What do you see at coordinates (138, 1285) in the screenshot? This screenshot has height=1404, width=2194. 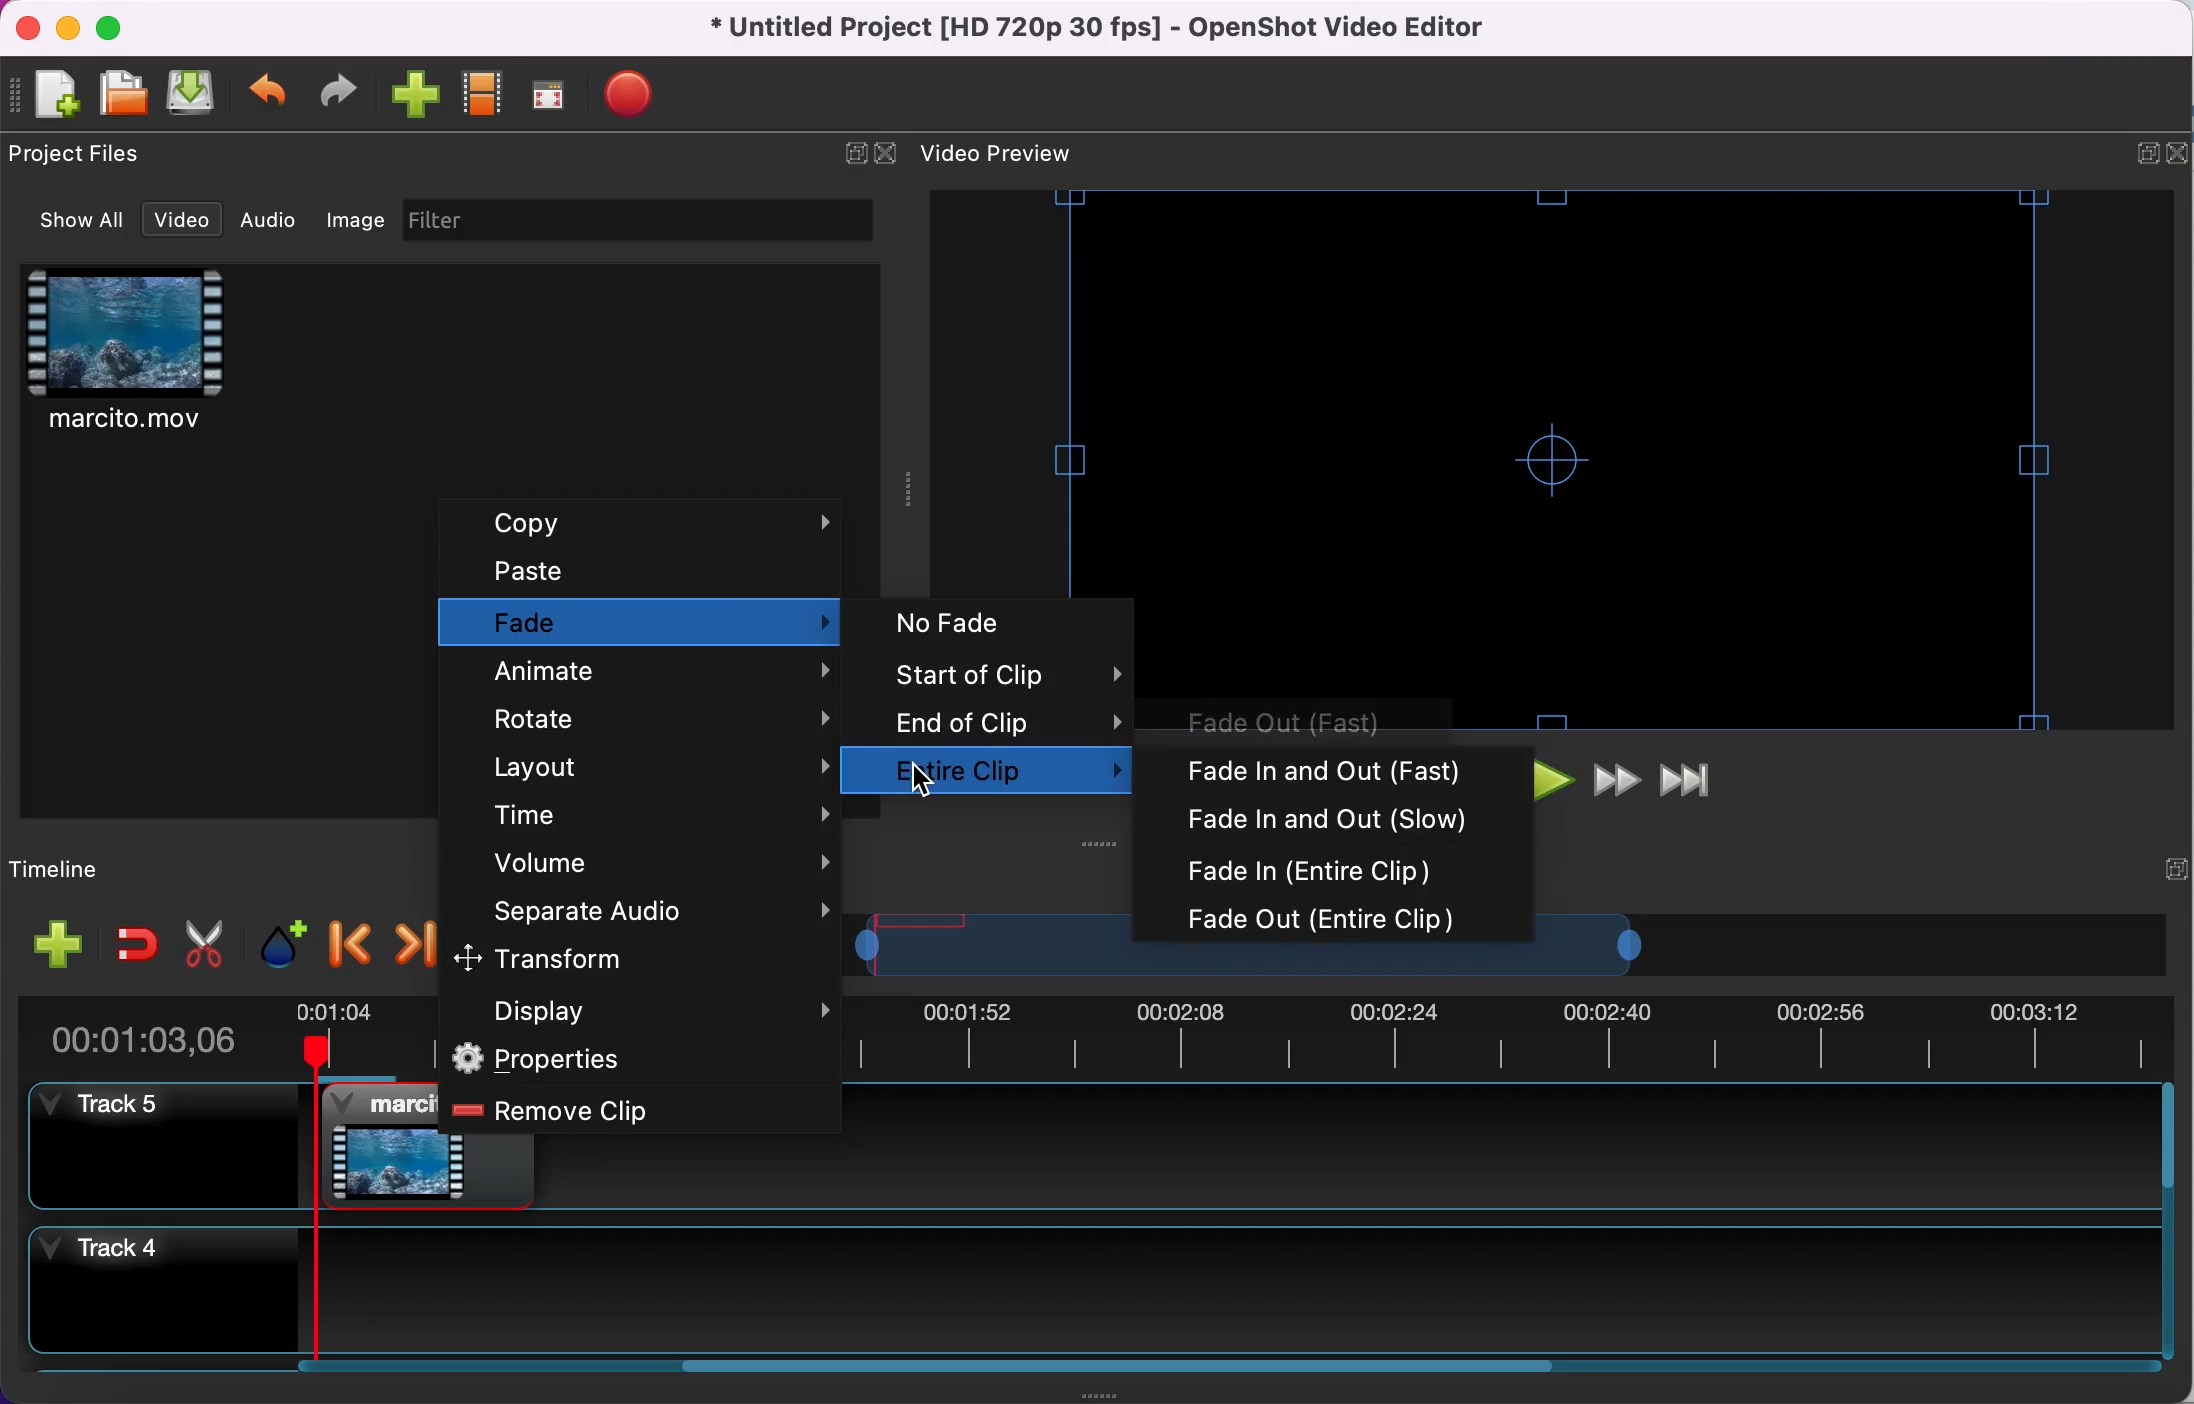 I see `track 4` at bounding box center [138, 1285].